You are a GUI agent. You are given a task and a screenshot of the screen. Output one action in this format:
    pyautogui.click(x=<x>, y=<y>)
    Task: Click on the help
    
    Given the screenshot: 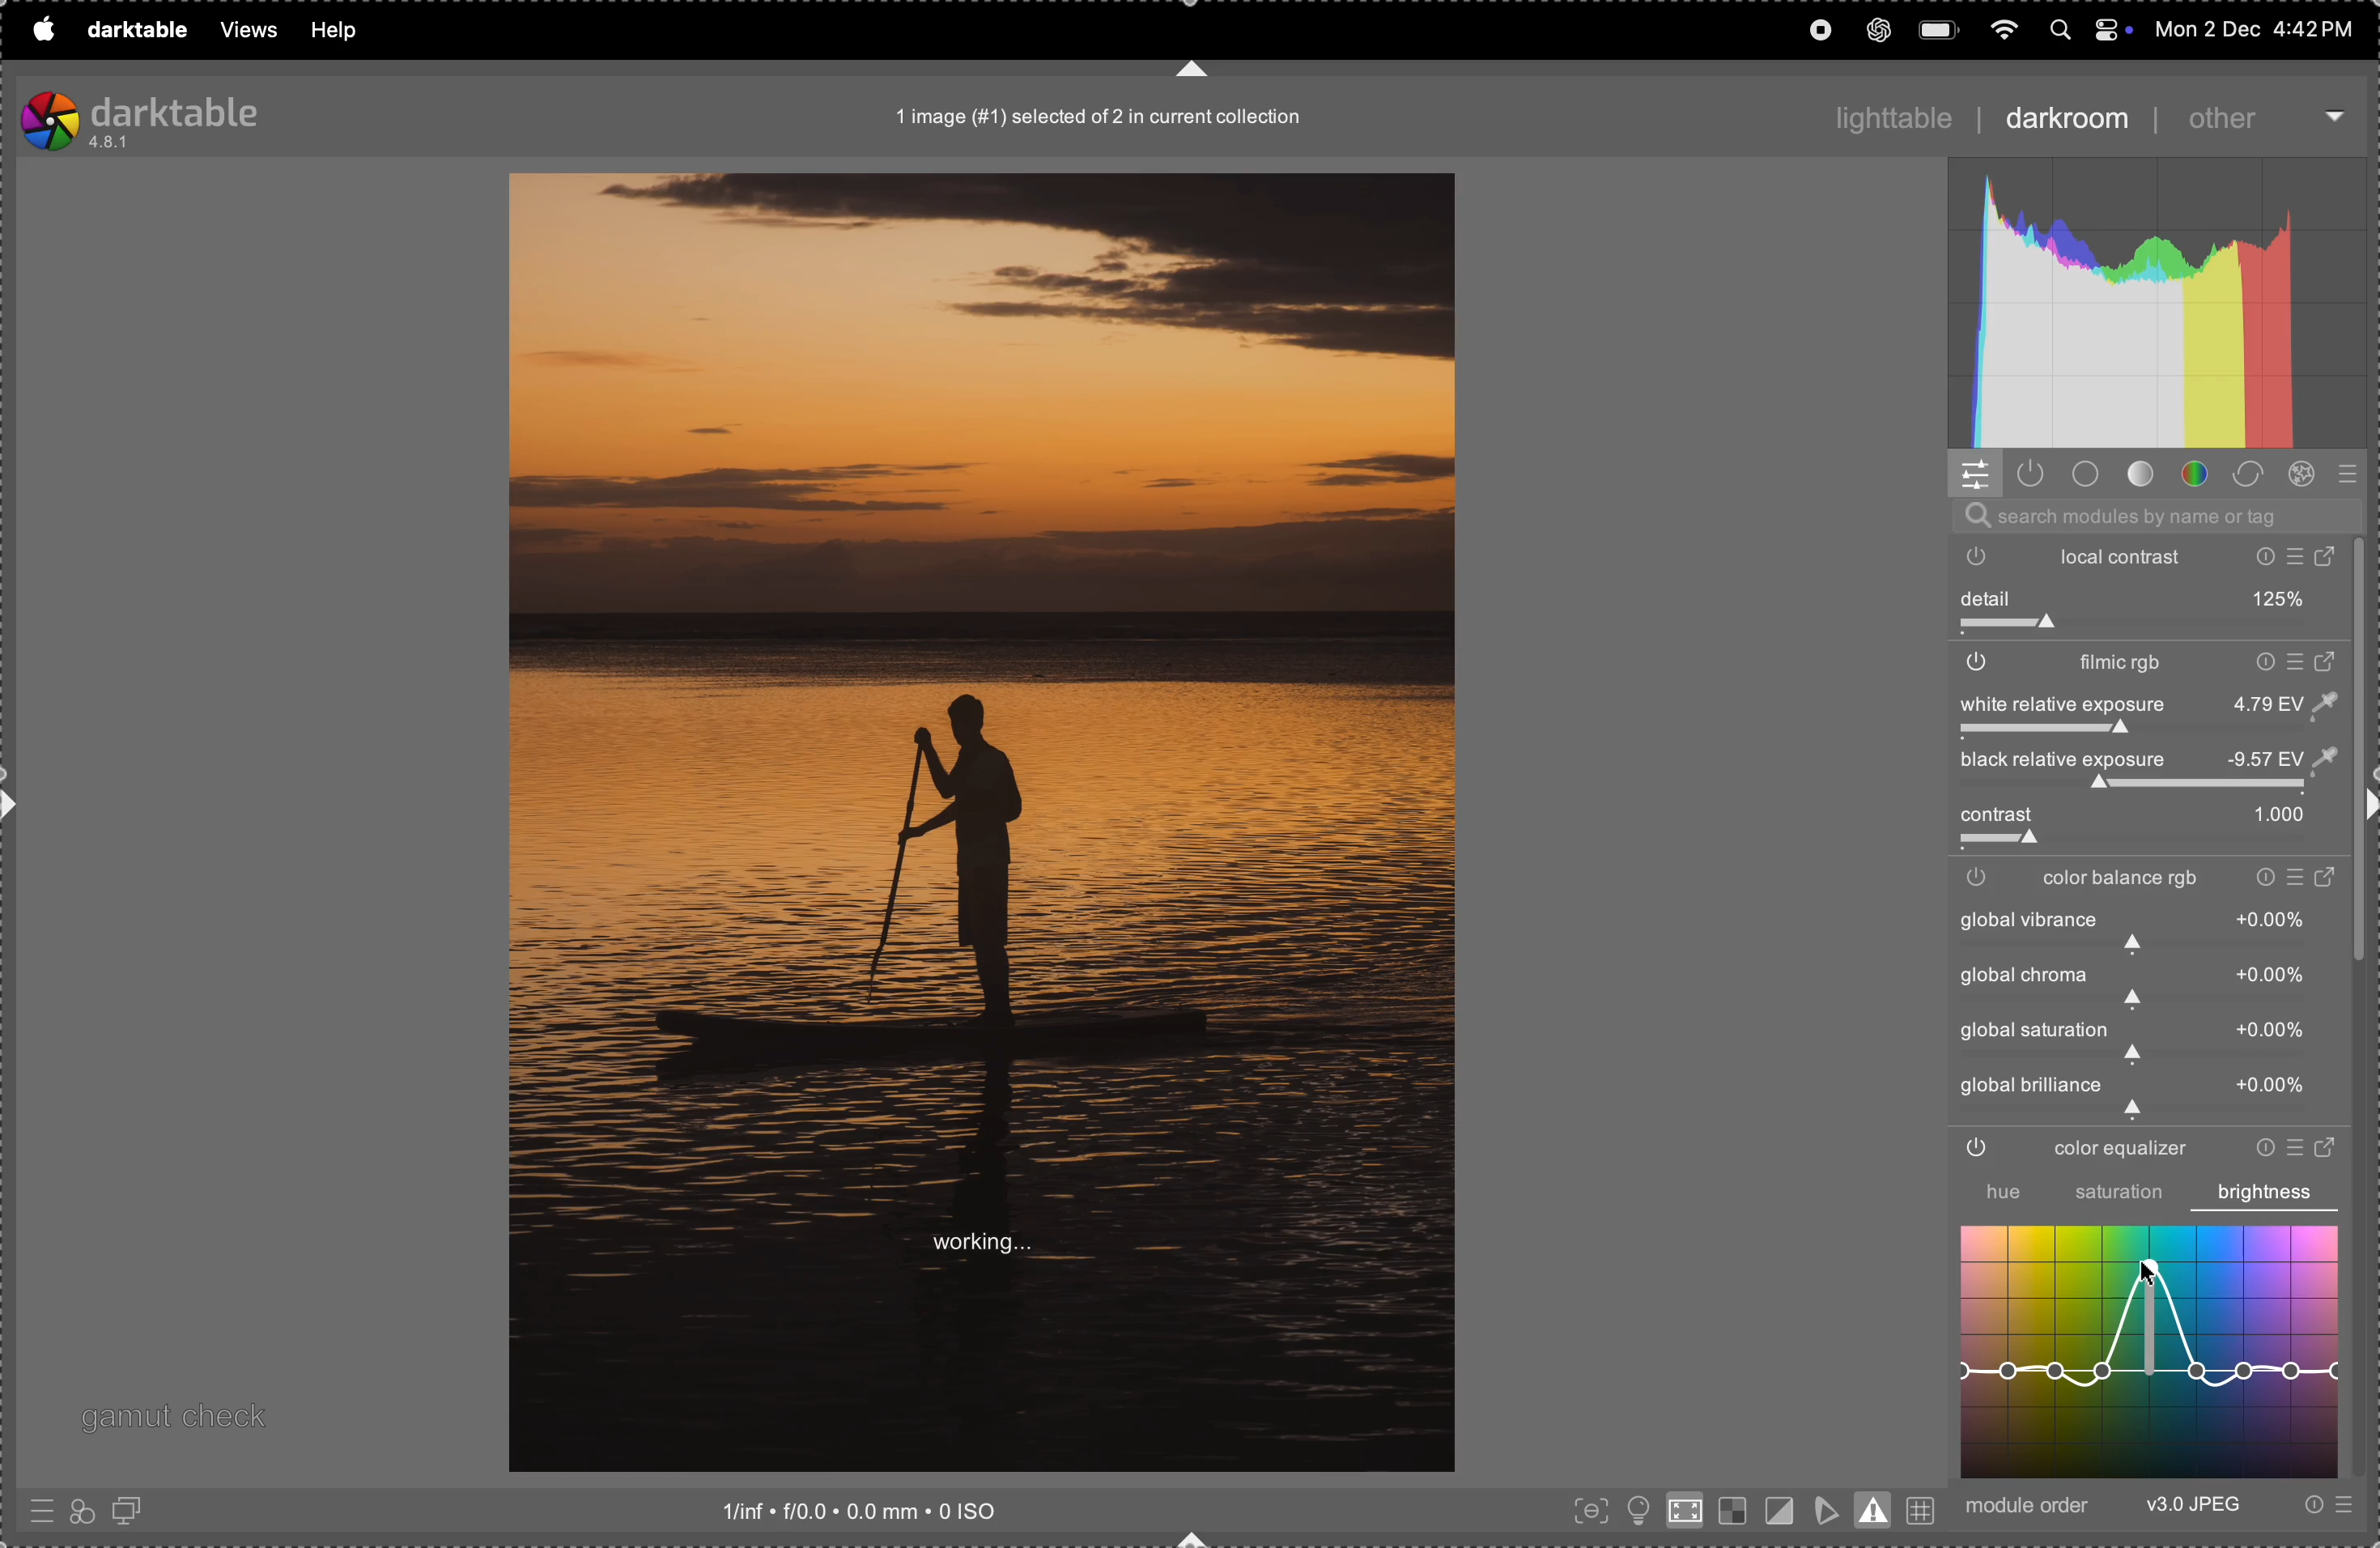 What is the action you would take?
    pyautogui.click(x=335, y=30)
    